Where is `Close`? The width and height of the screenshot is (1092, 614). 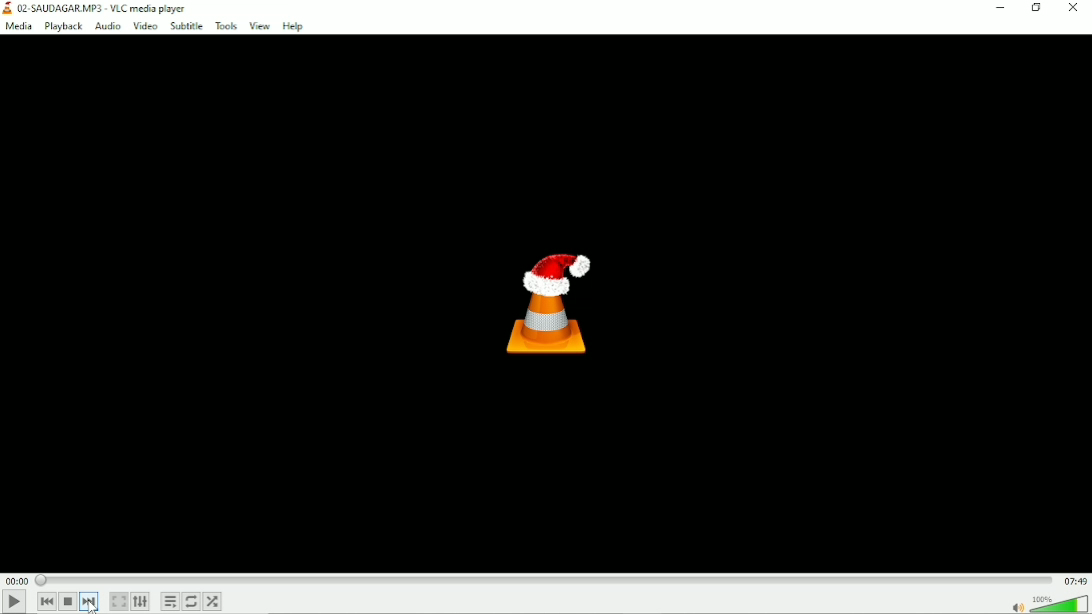
Close is located at coordinates (1073, 8).